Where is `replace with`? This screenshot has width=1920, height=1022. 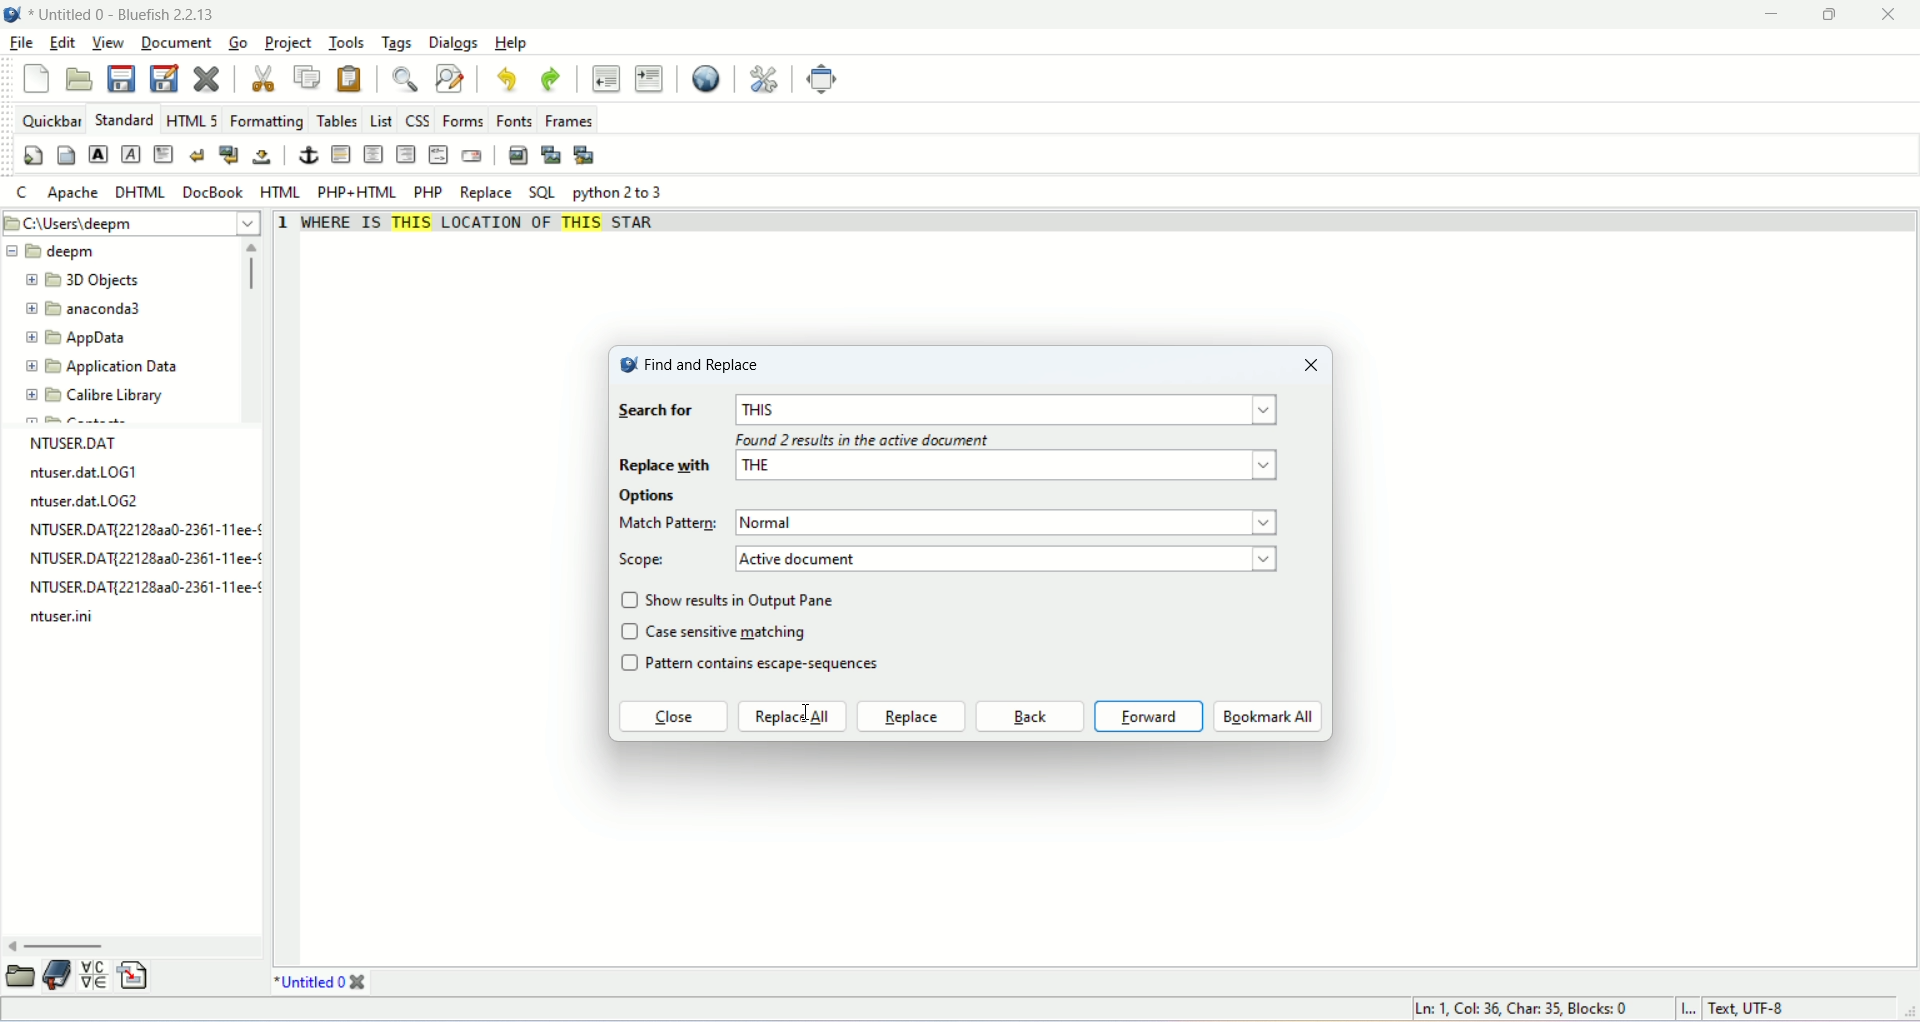
replace with is located at coordinates (953, 469).